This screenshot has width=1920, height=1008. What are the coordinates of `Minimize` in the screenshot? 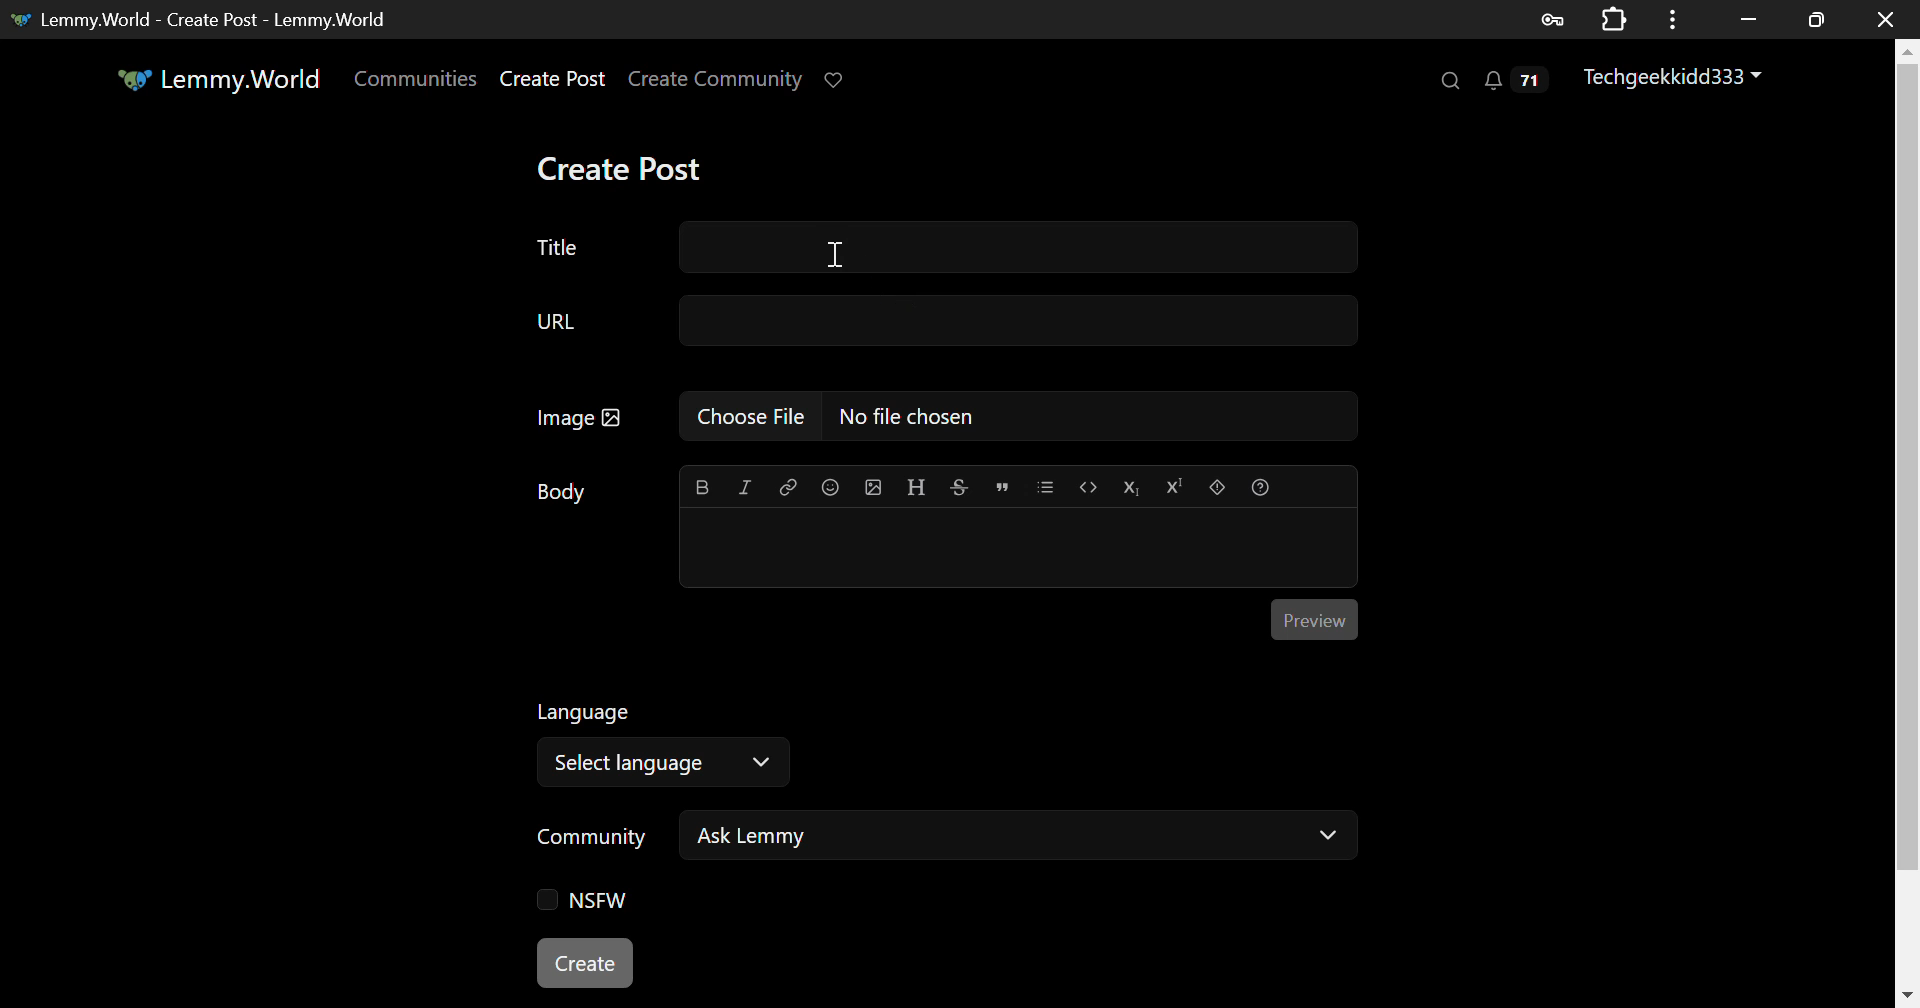 It's located at (1817, 20).